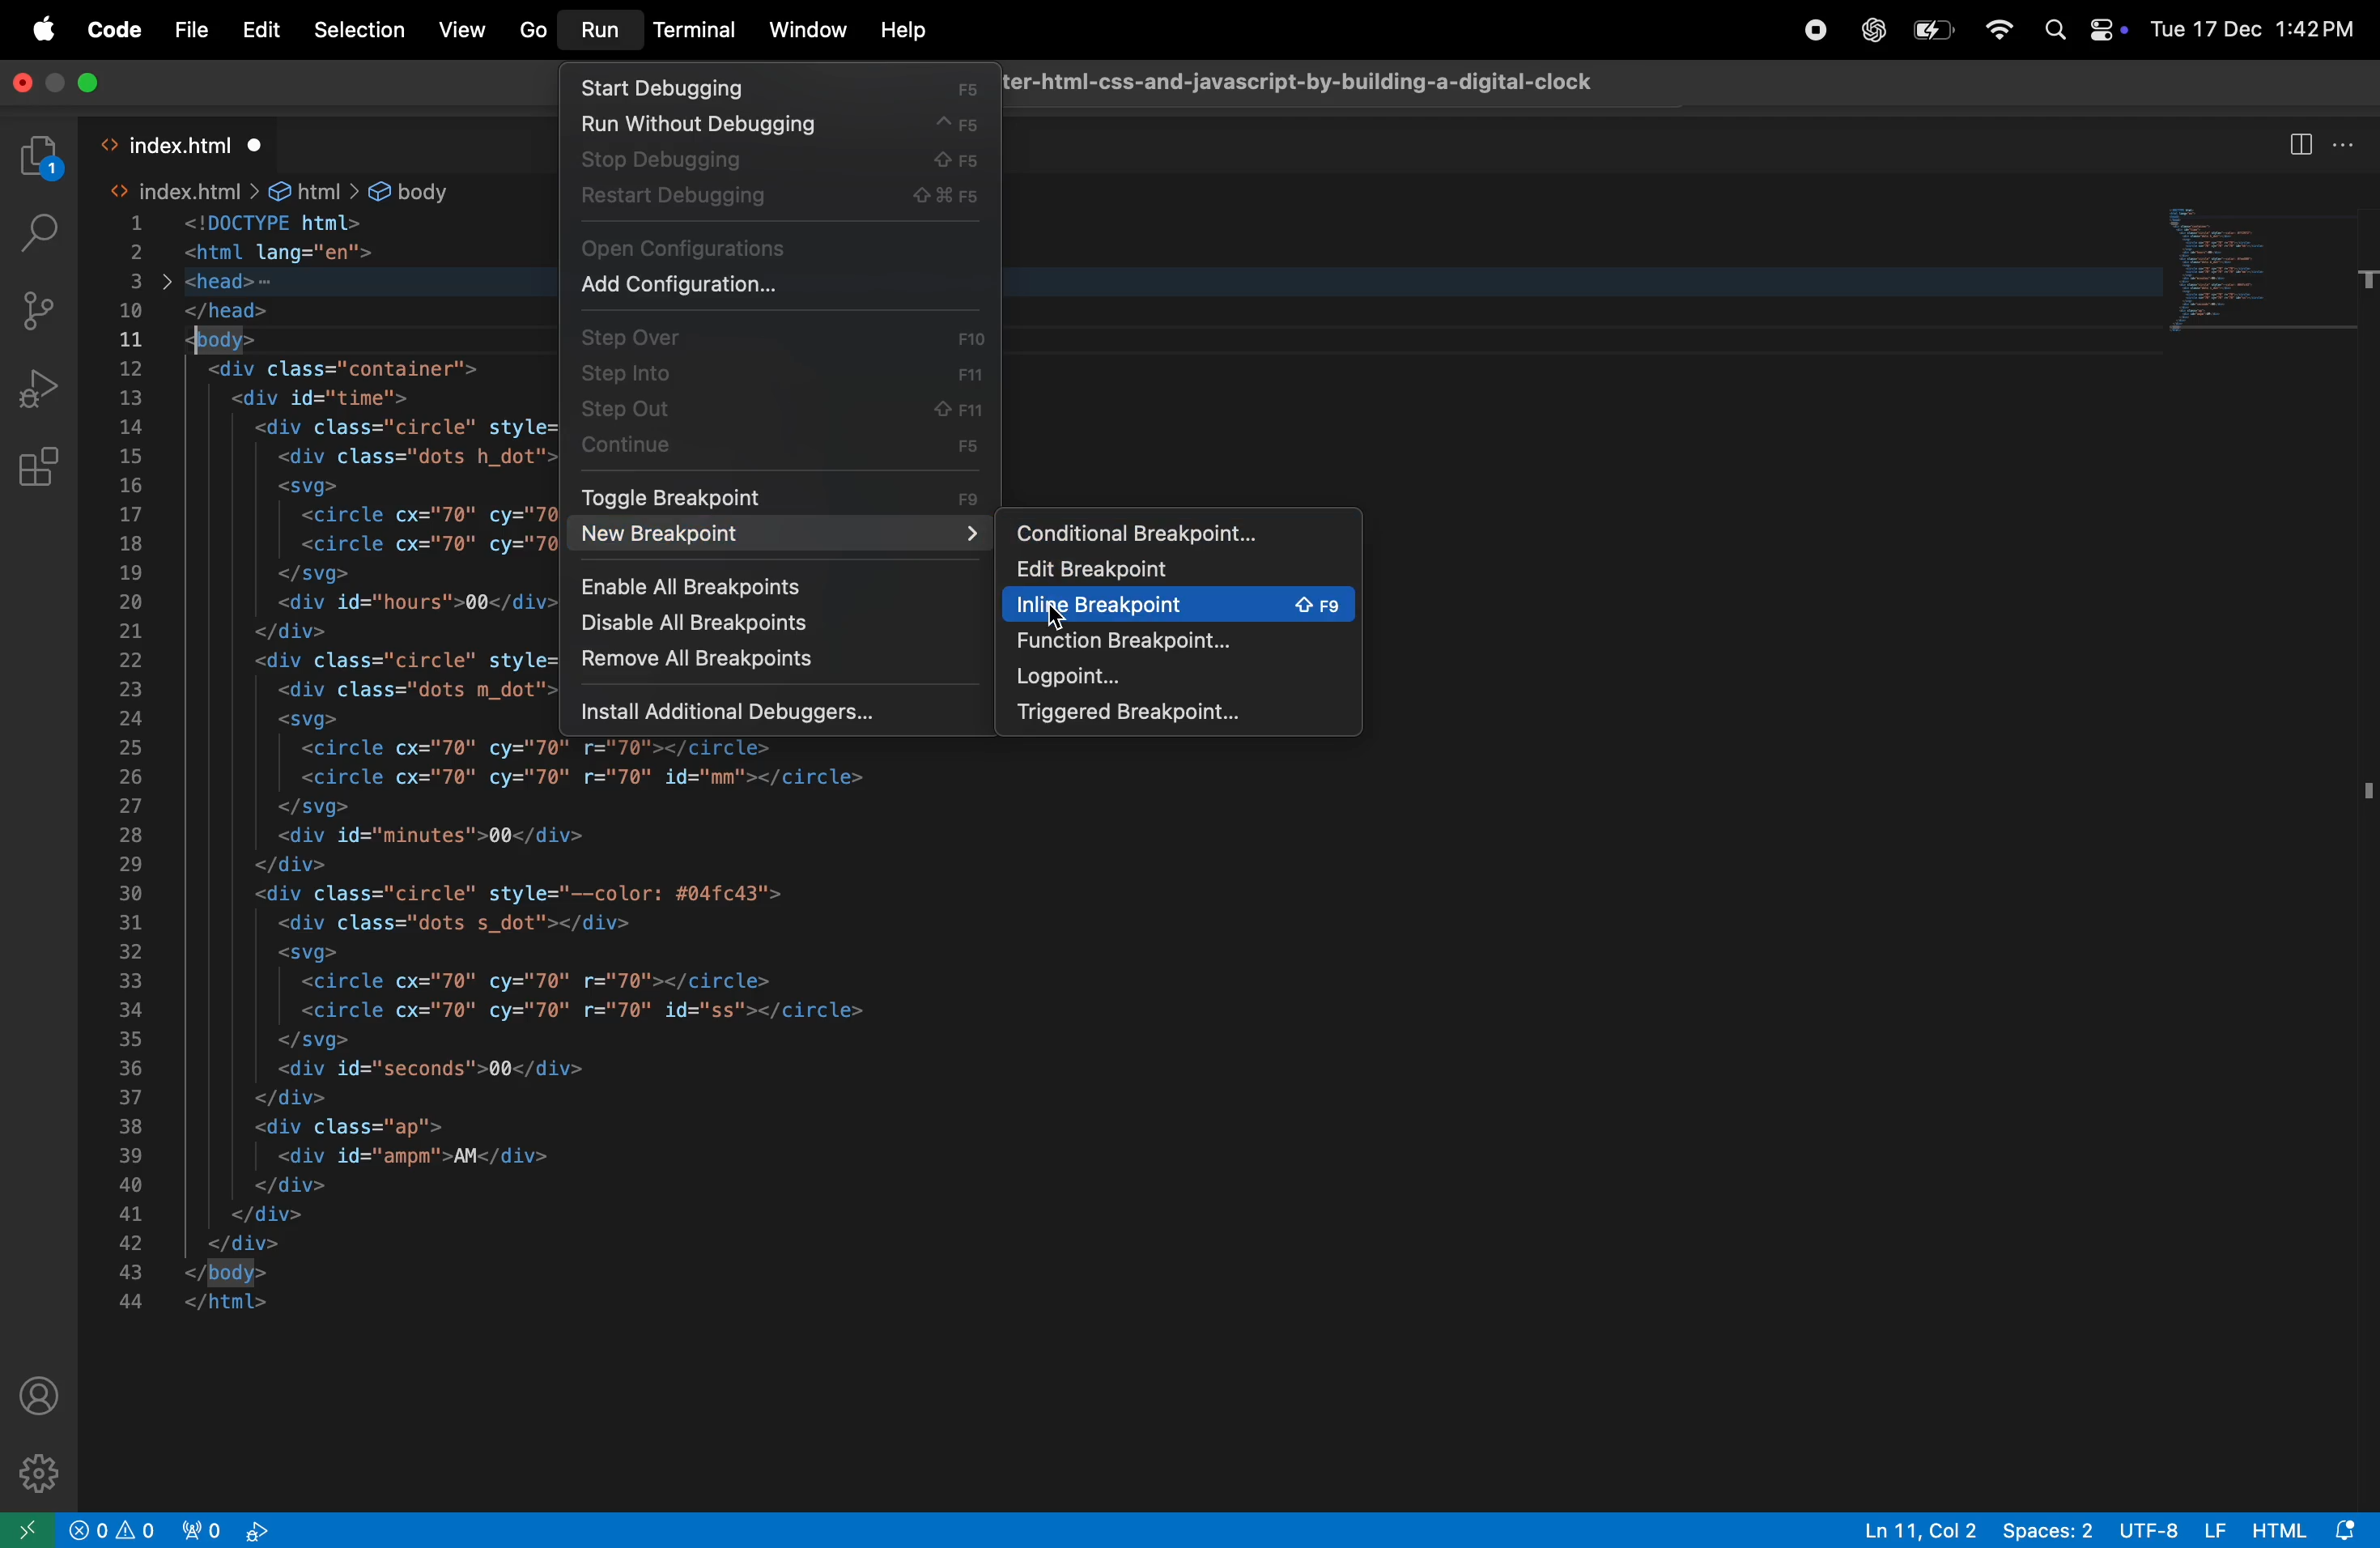 The height and width of the screenshot is (1548, 2380). What do you see at coordinates (1177, 604) in the screenshot?
I see `inline breakpoint` at bounding box center [1177, 604].